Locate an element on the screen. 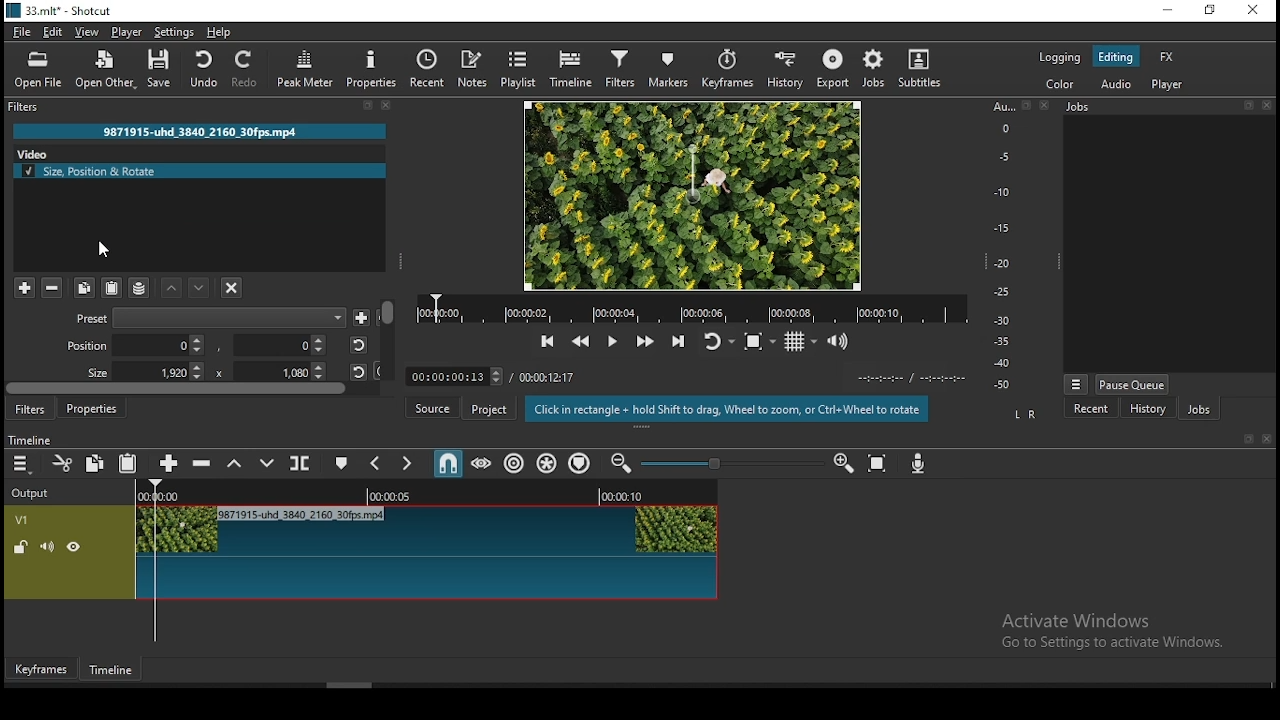  toggle zoom is located at coordinates (758, 342).